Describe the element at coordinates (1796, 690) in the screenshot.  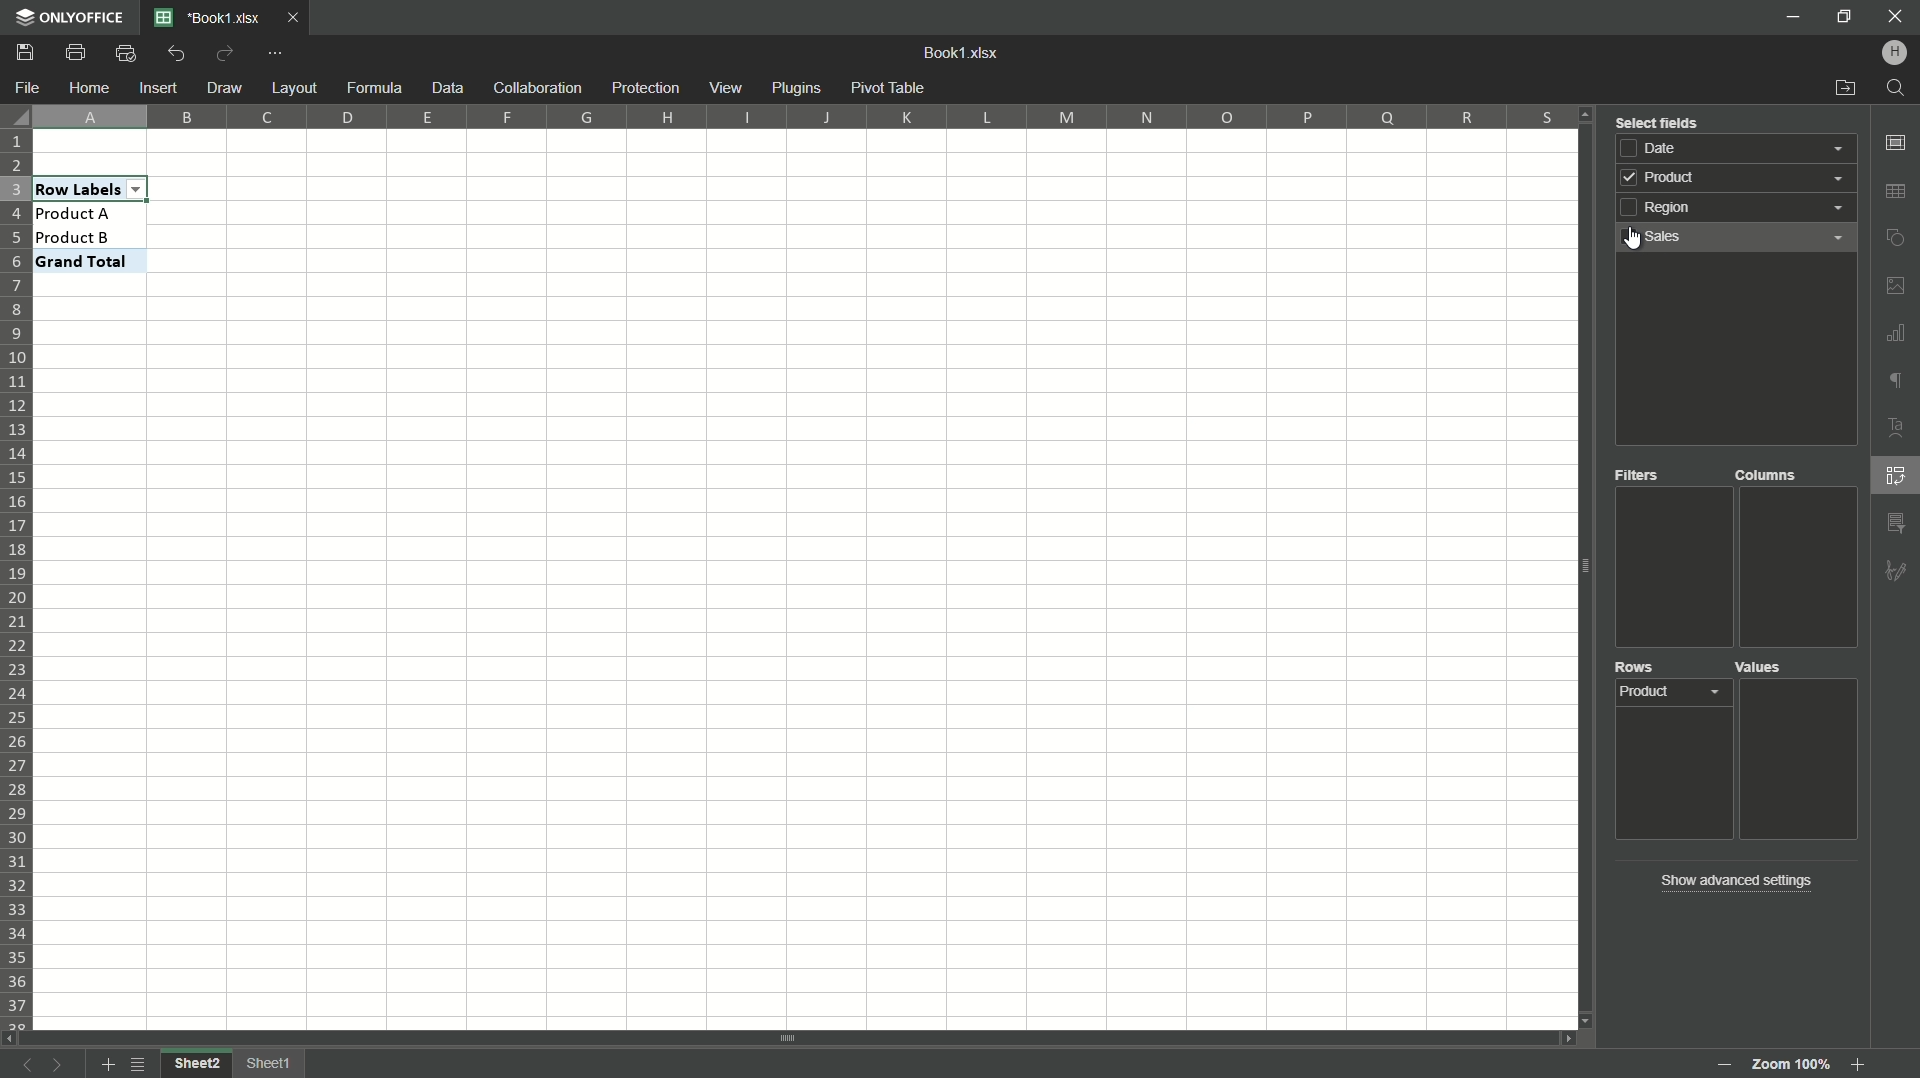
I see `Sum of sales` at that location.